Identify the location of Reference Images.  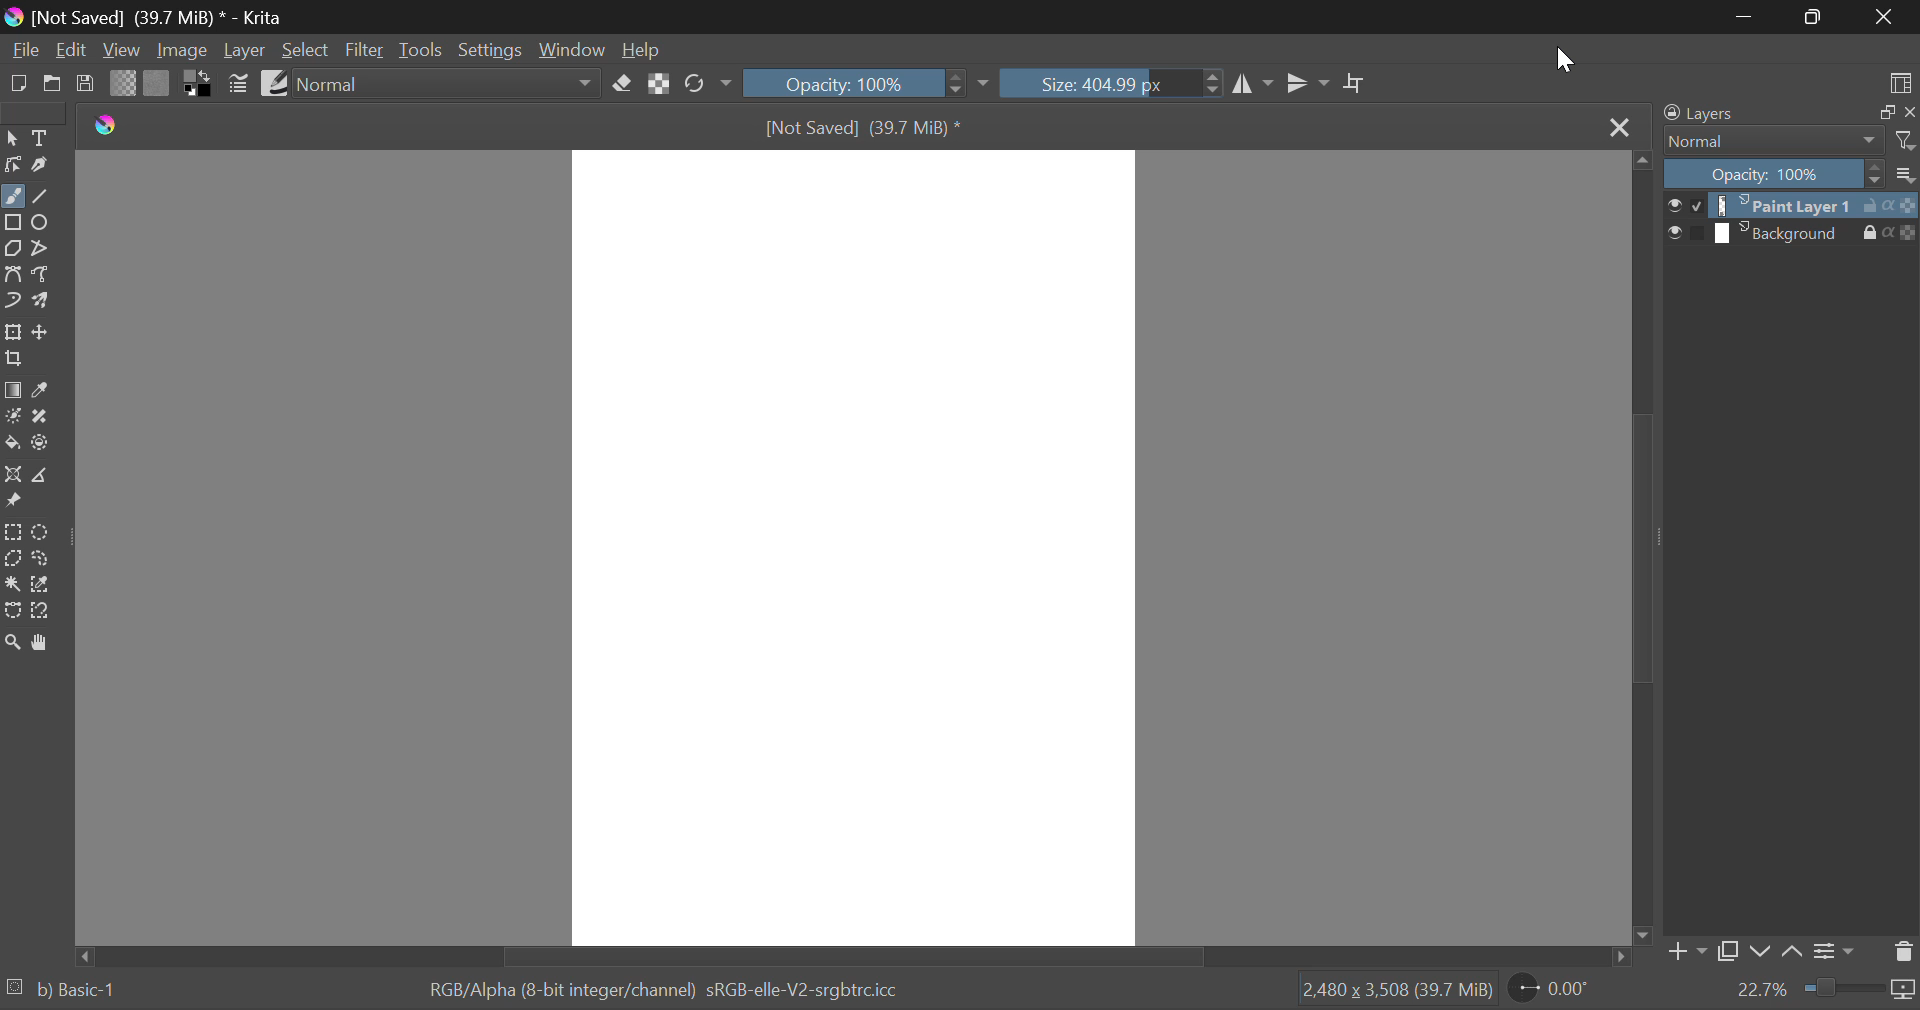
(13, 503).